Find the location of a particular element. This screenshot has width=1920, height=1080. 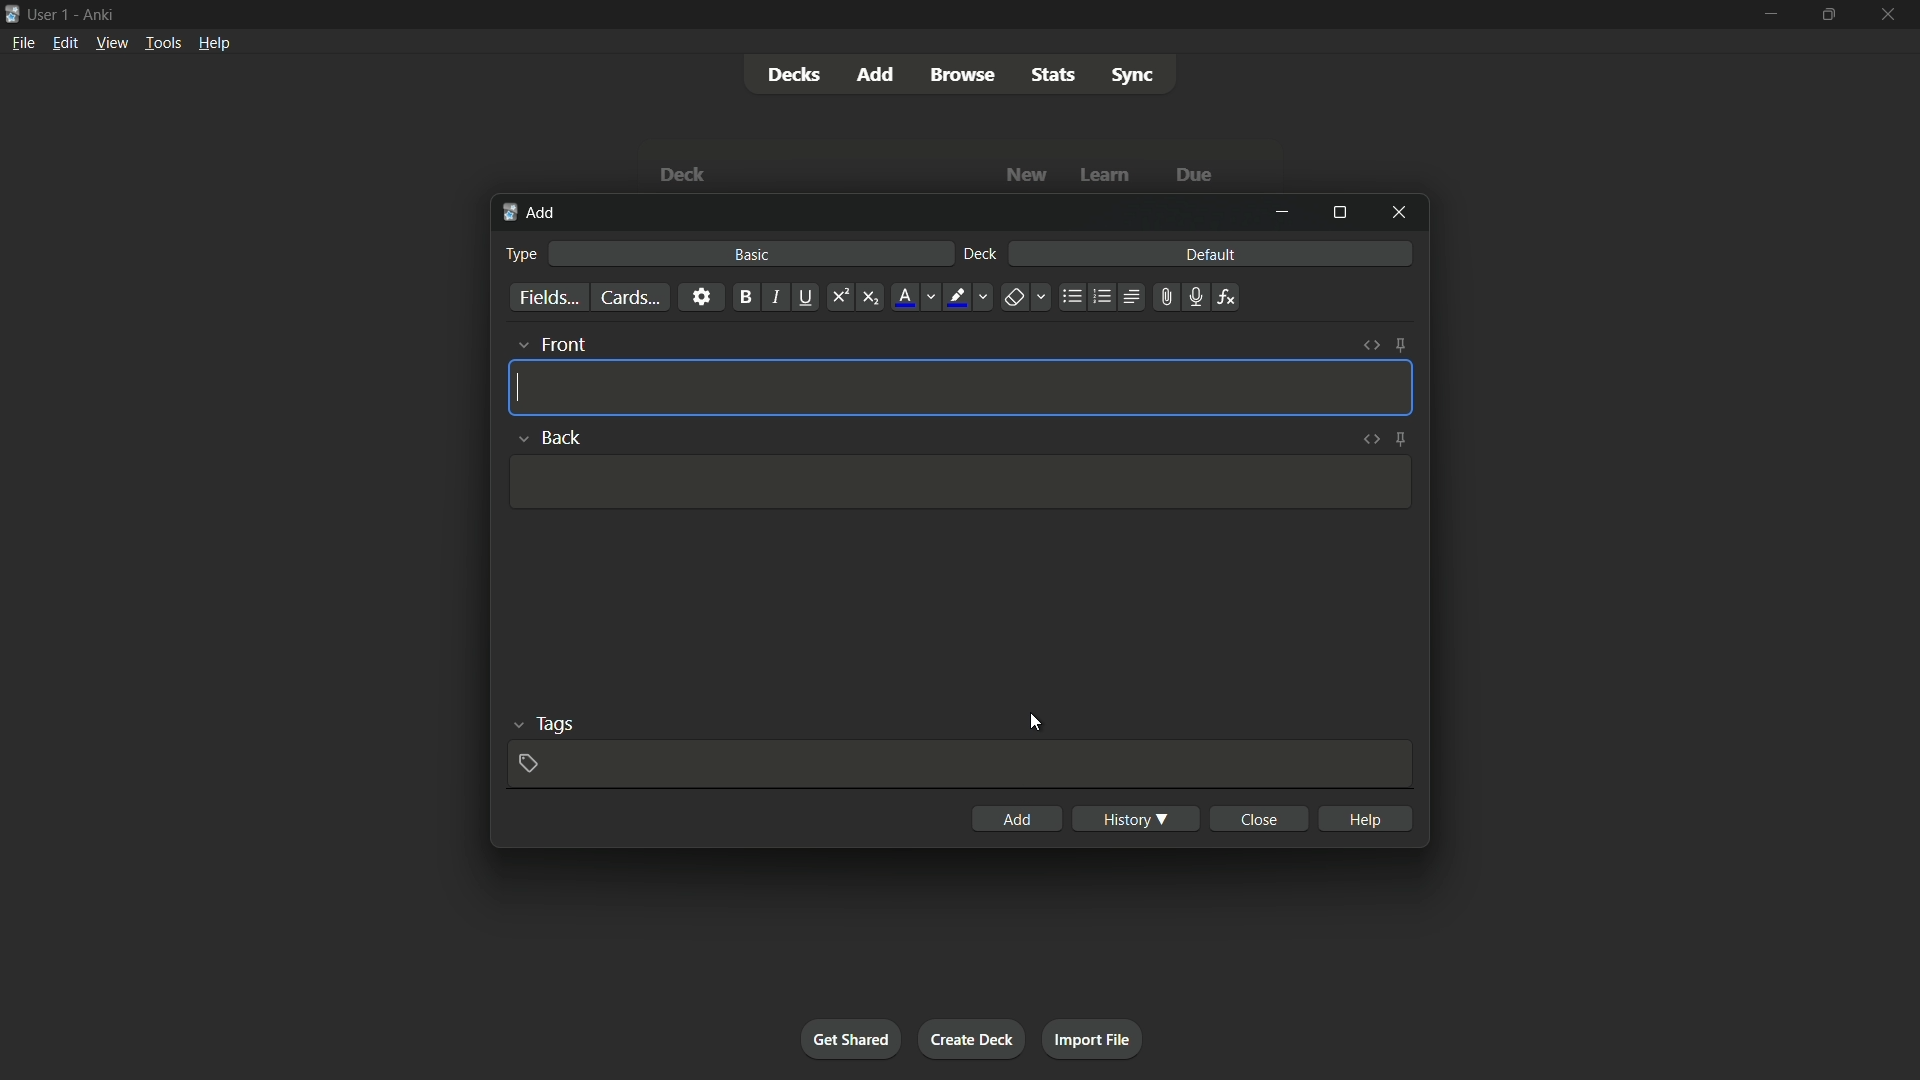

toggle sticky is located at coordinates (1399, 440).